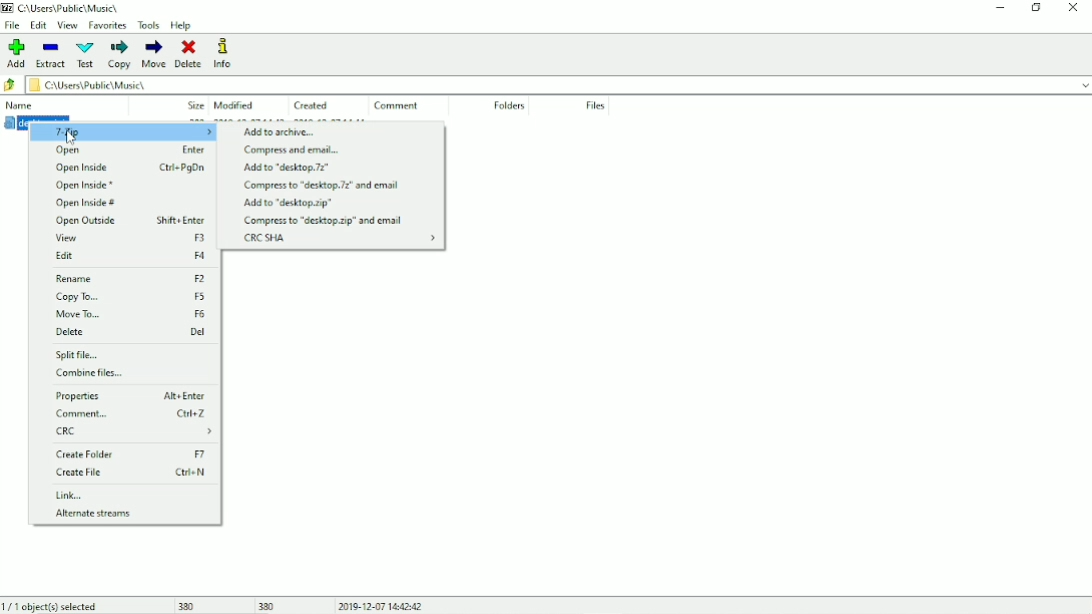 The height and width of the screenshot is (614, 1092). Describe the element at coordinates (128, 278) in the screenshot. I see `Rename` at that location.